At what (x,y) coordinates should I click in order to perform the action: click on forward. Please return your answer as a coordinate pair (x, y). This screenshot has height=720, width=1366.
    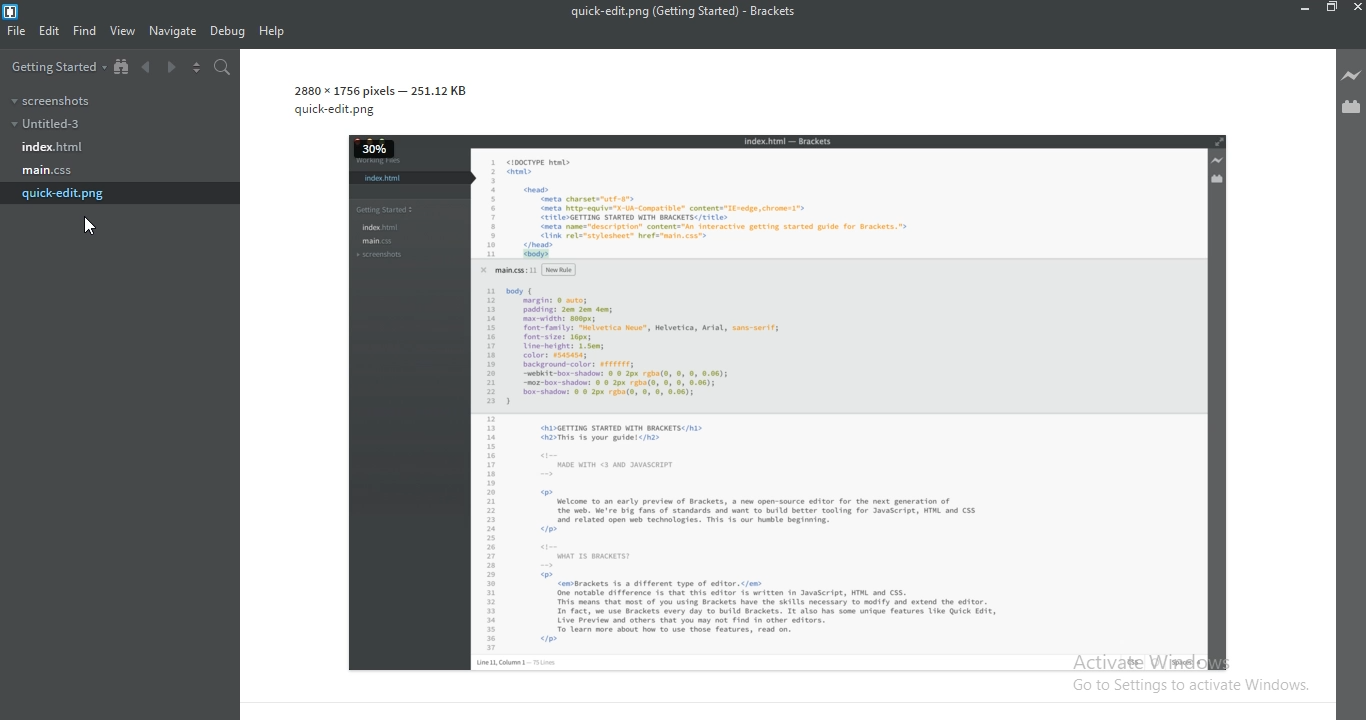
    Looking at the image, I should click on (173, 69).